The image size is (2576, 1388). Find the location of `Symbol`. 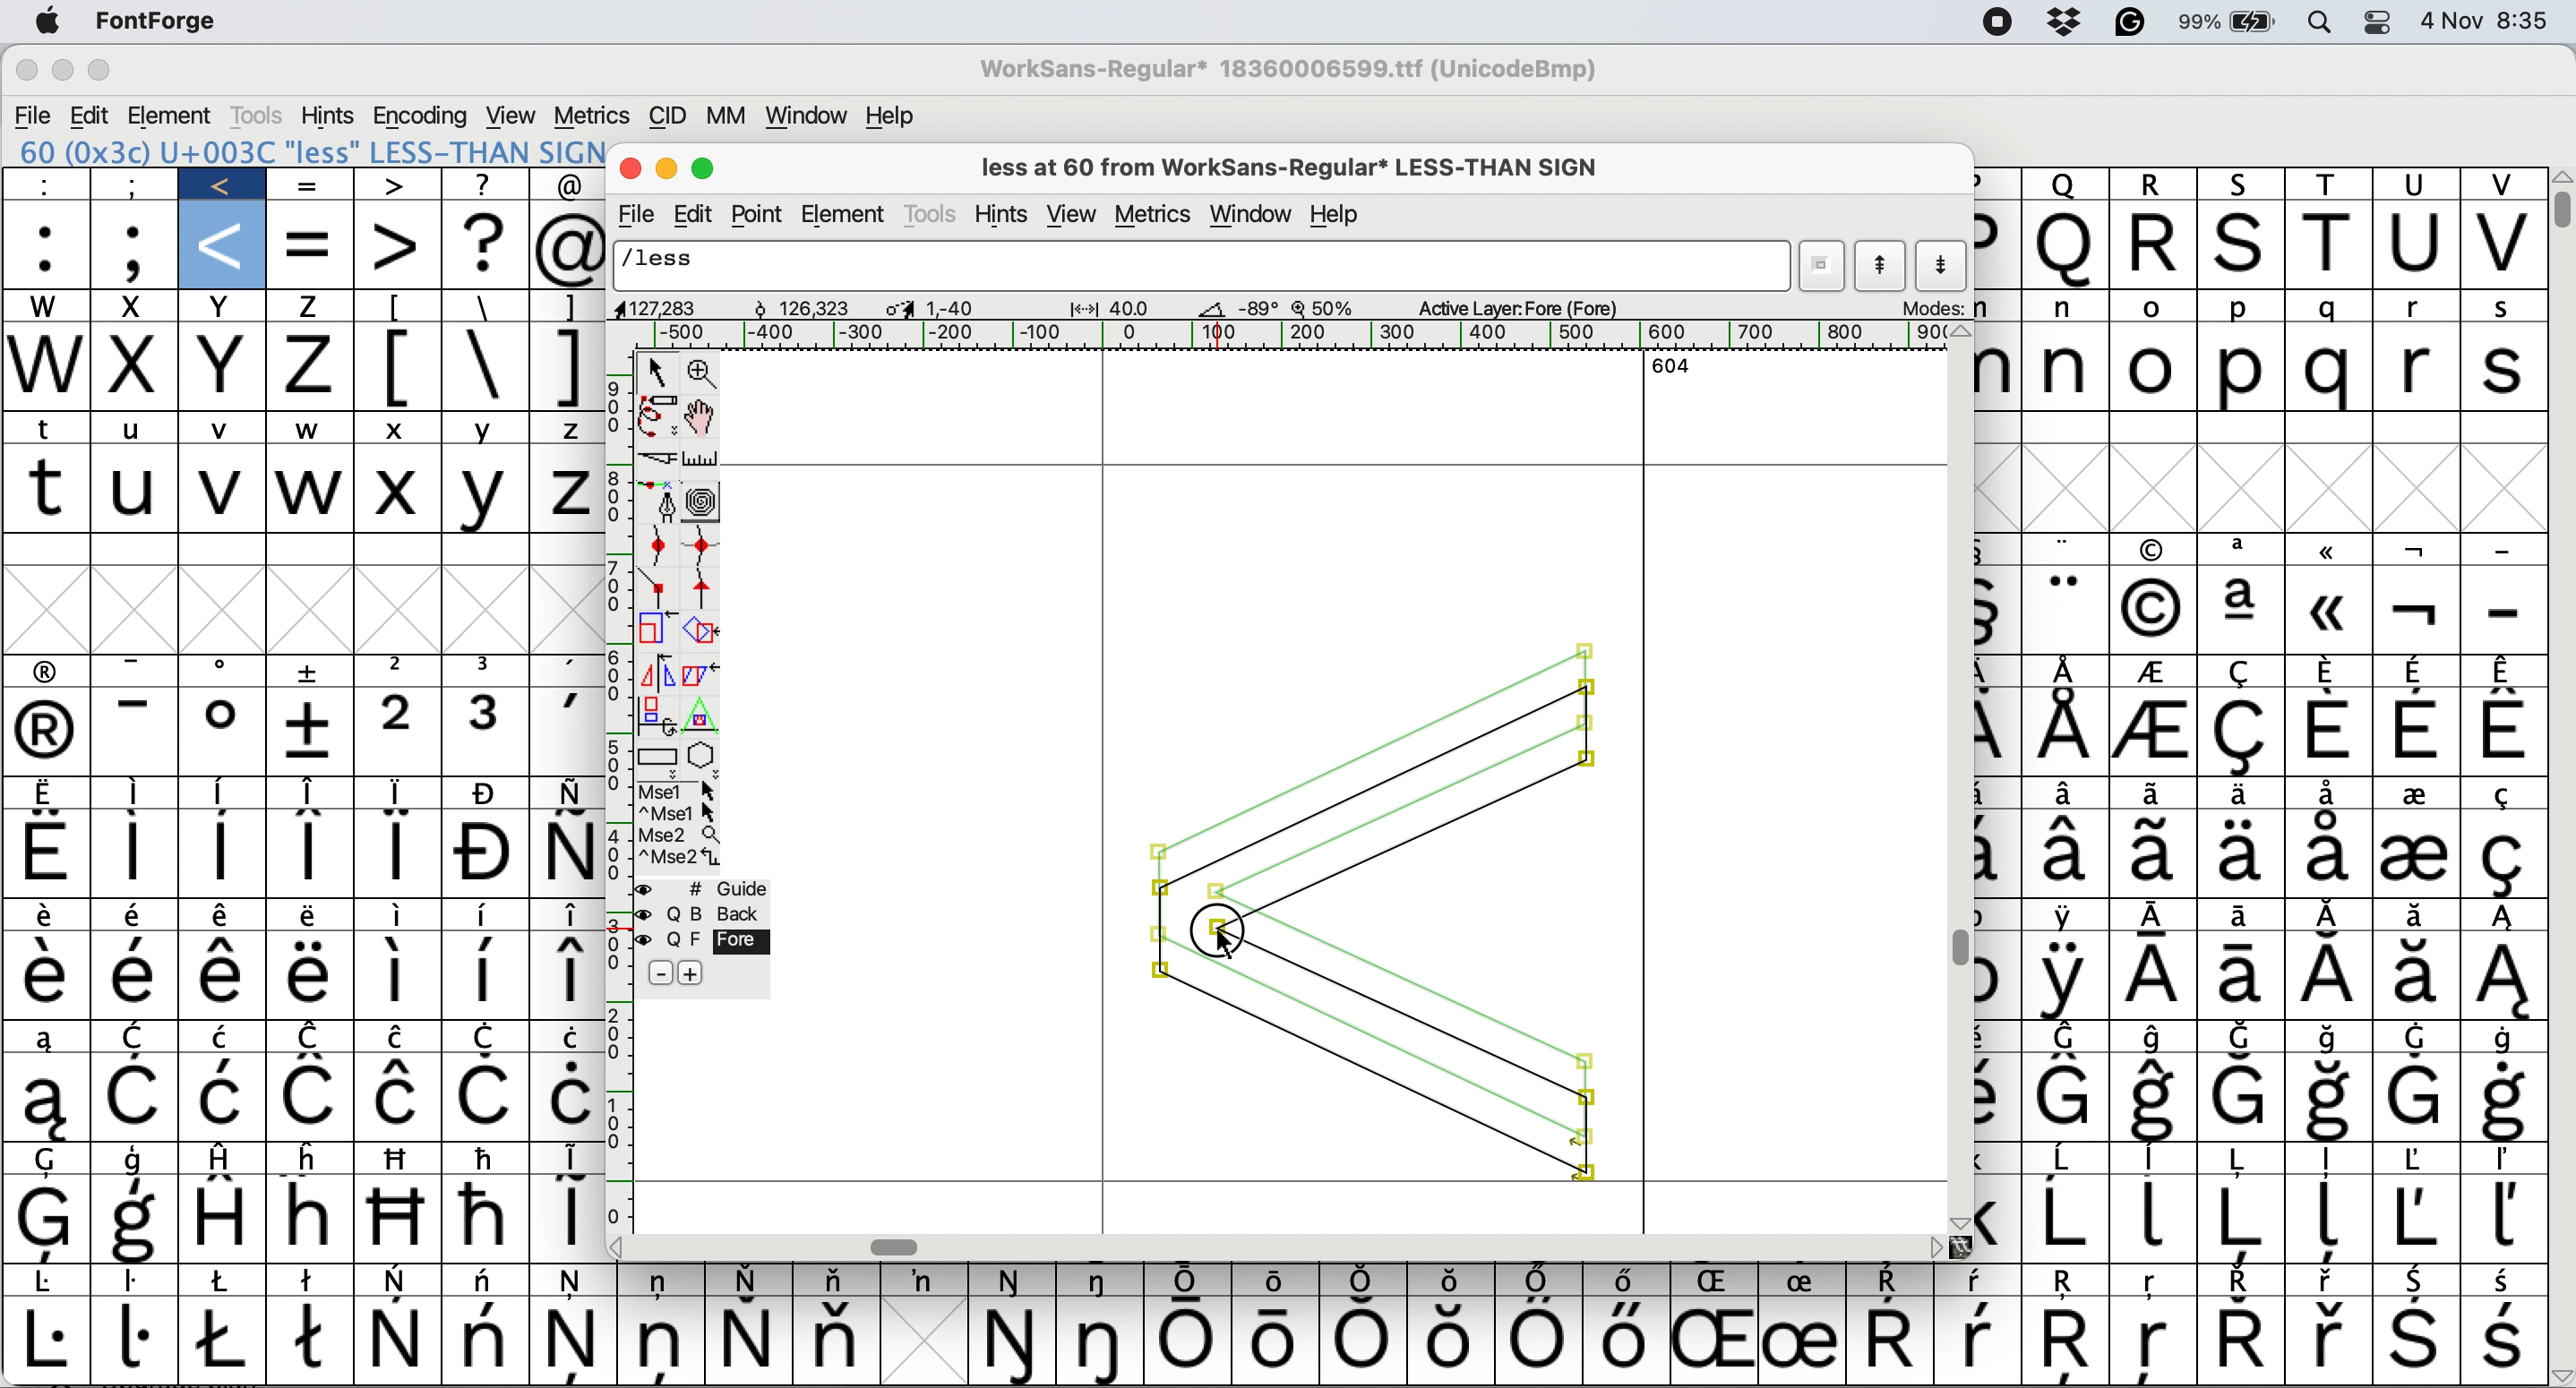

Symbol is located at coordinates (2068, 608).